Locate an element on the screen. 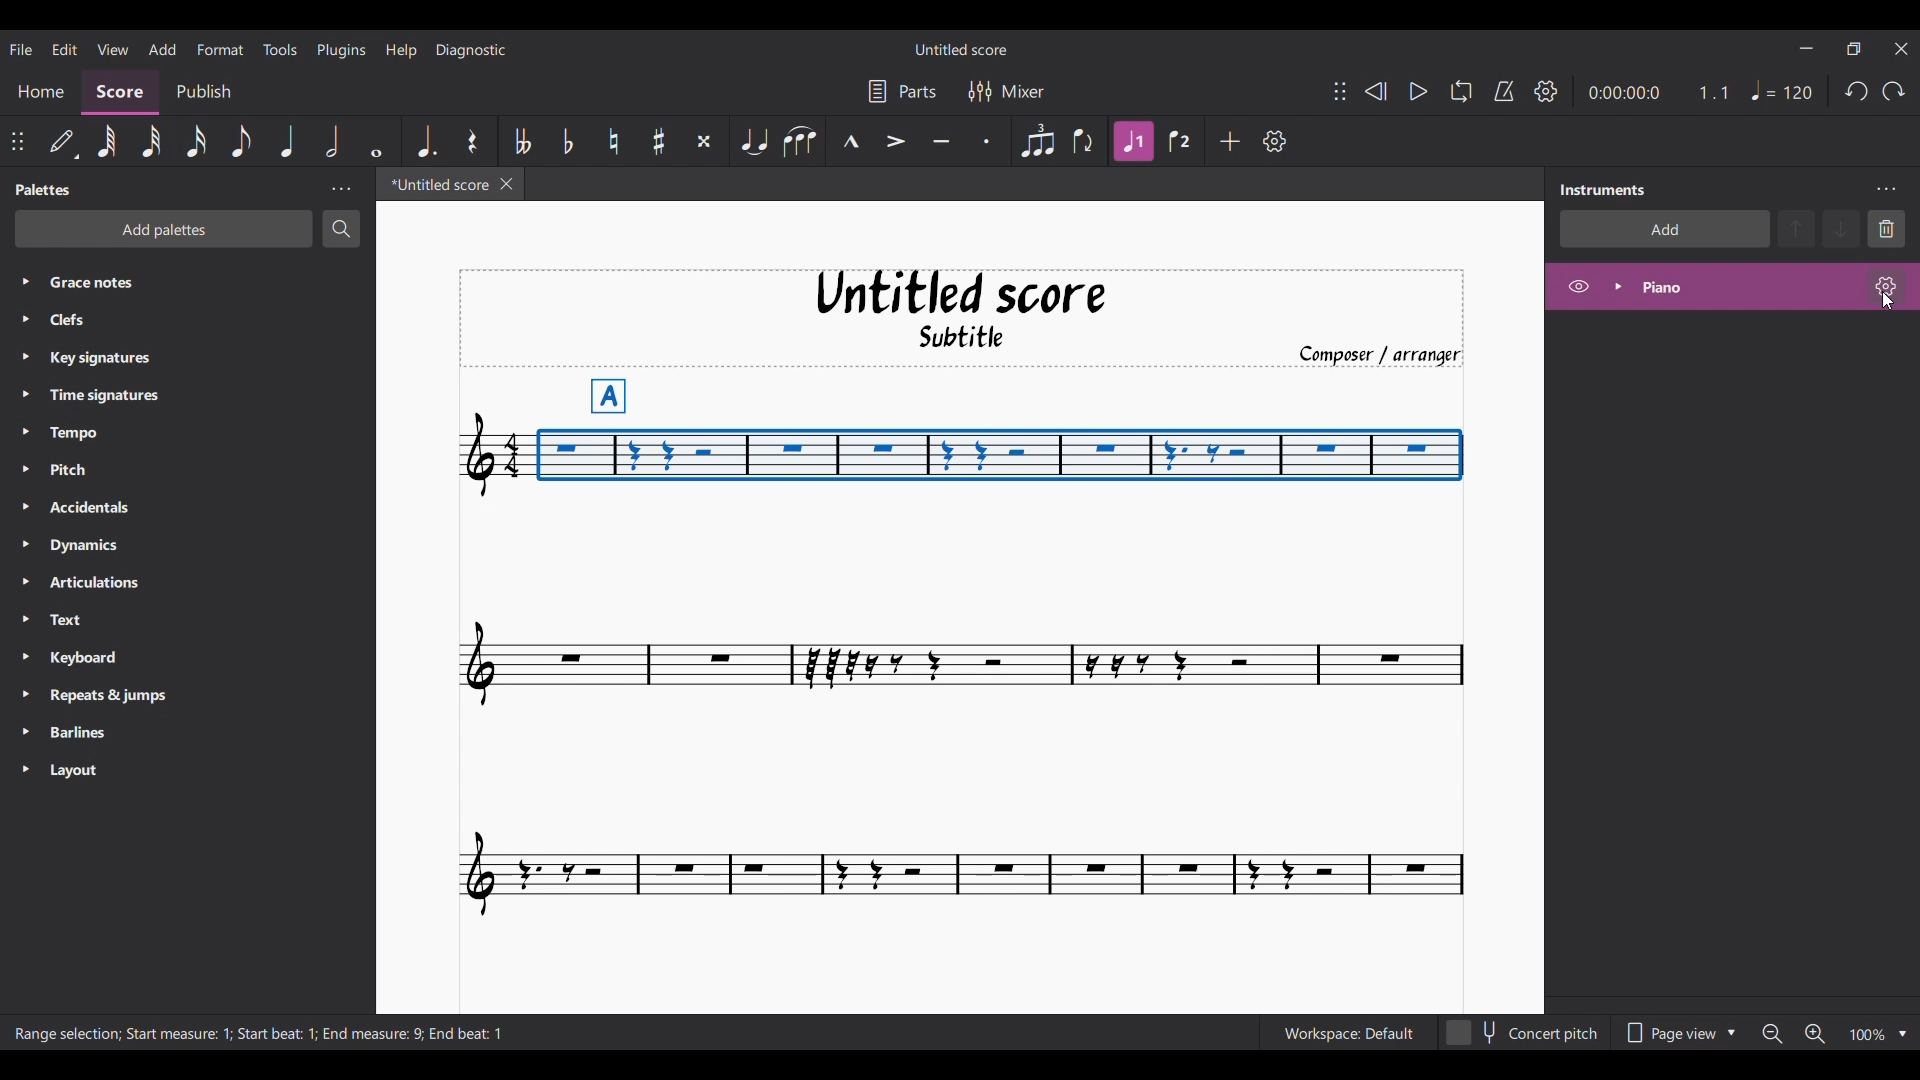  Hide instrument is located at coordinates (1578, 286).